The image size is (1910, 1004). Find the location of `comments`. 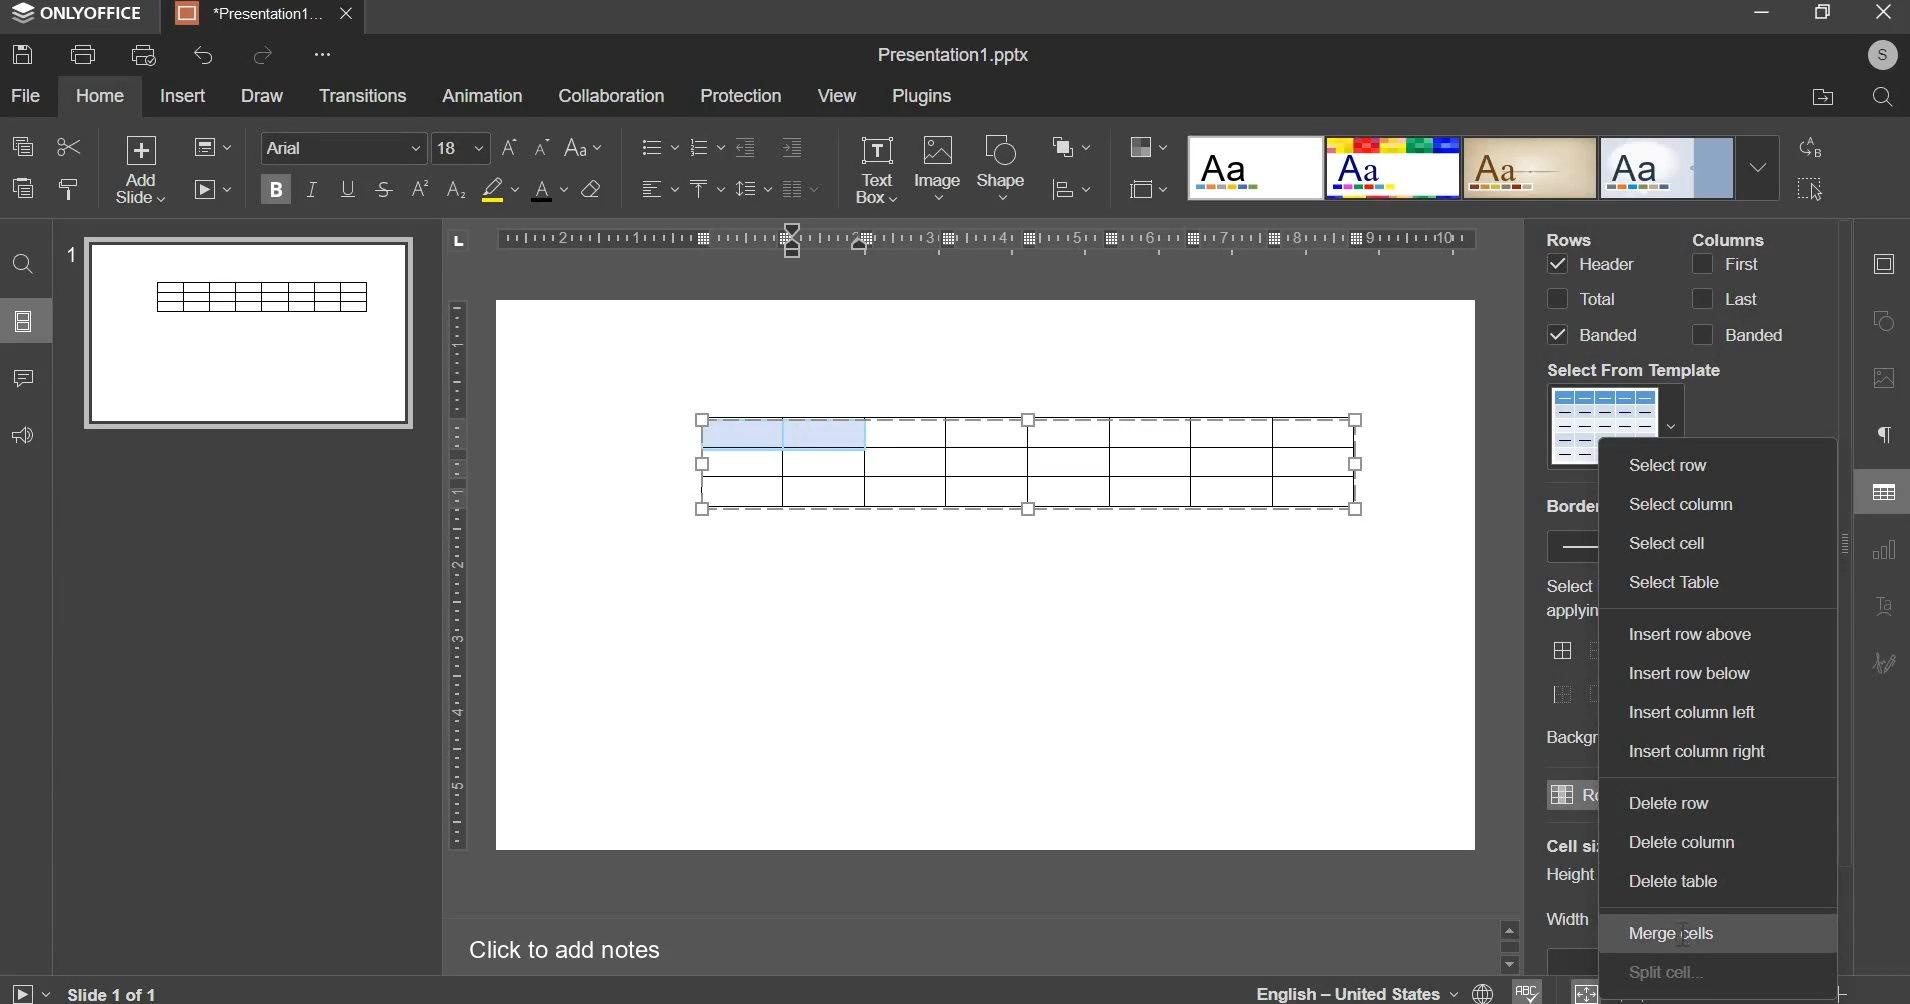

comments is located at coordinates (23, 378).